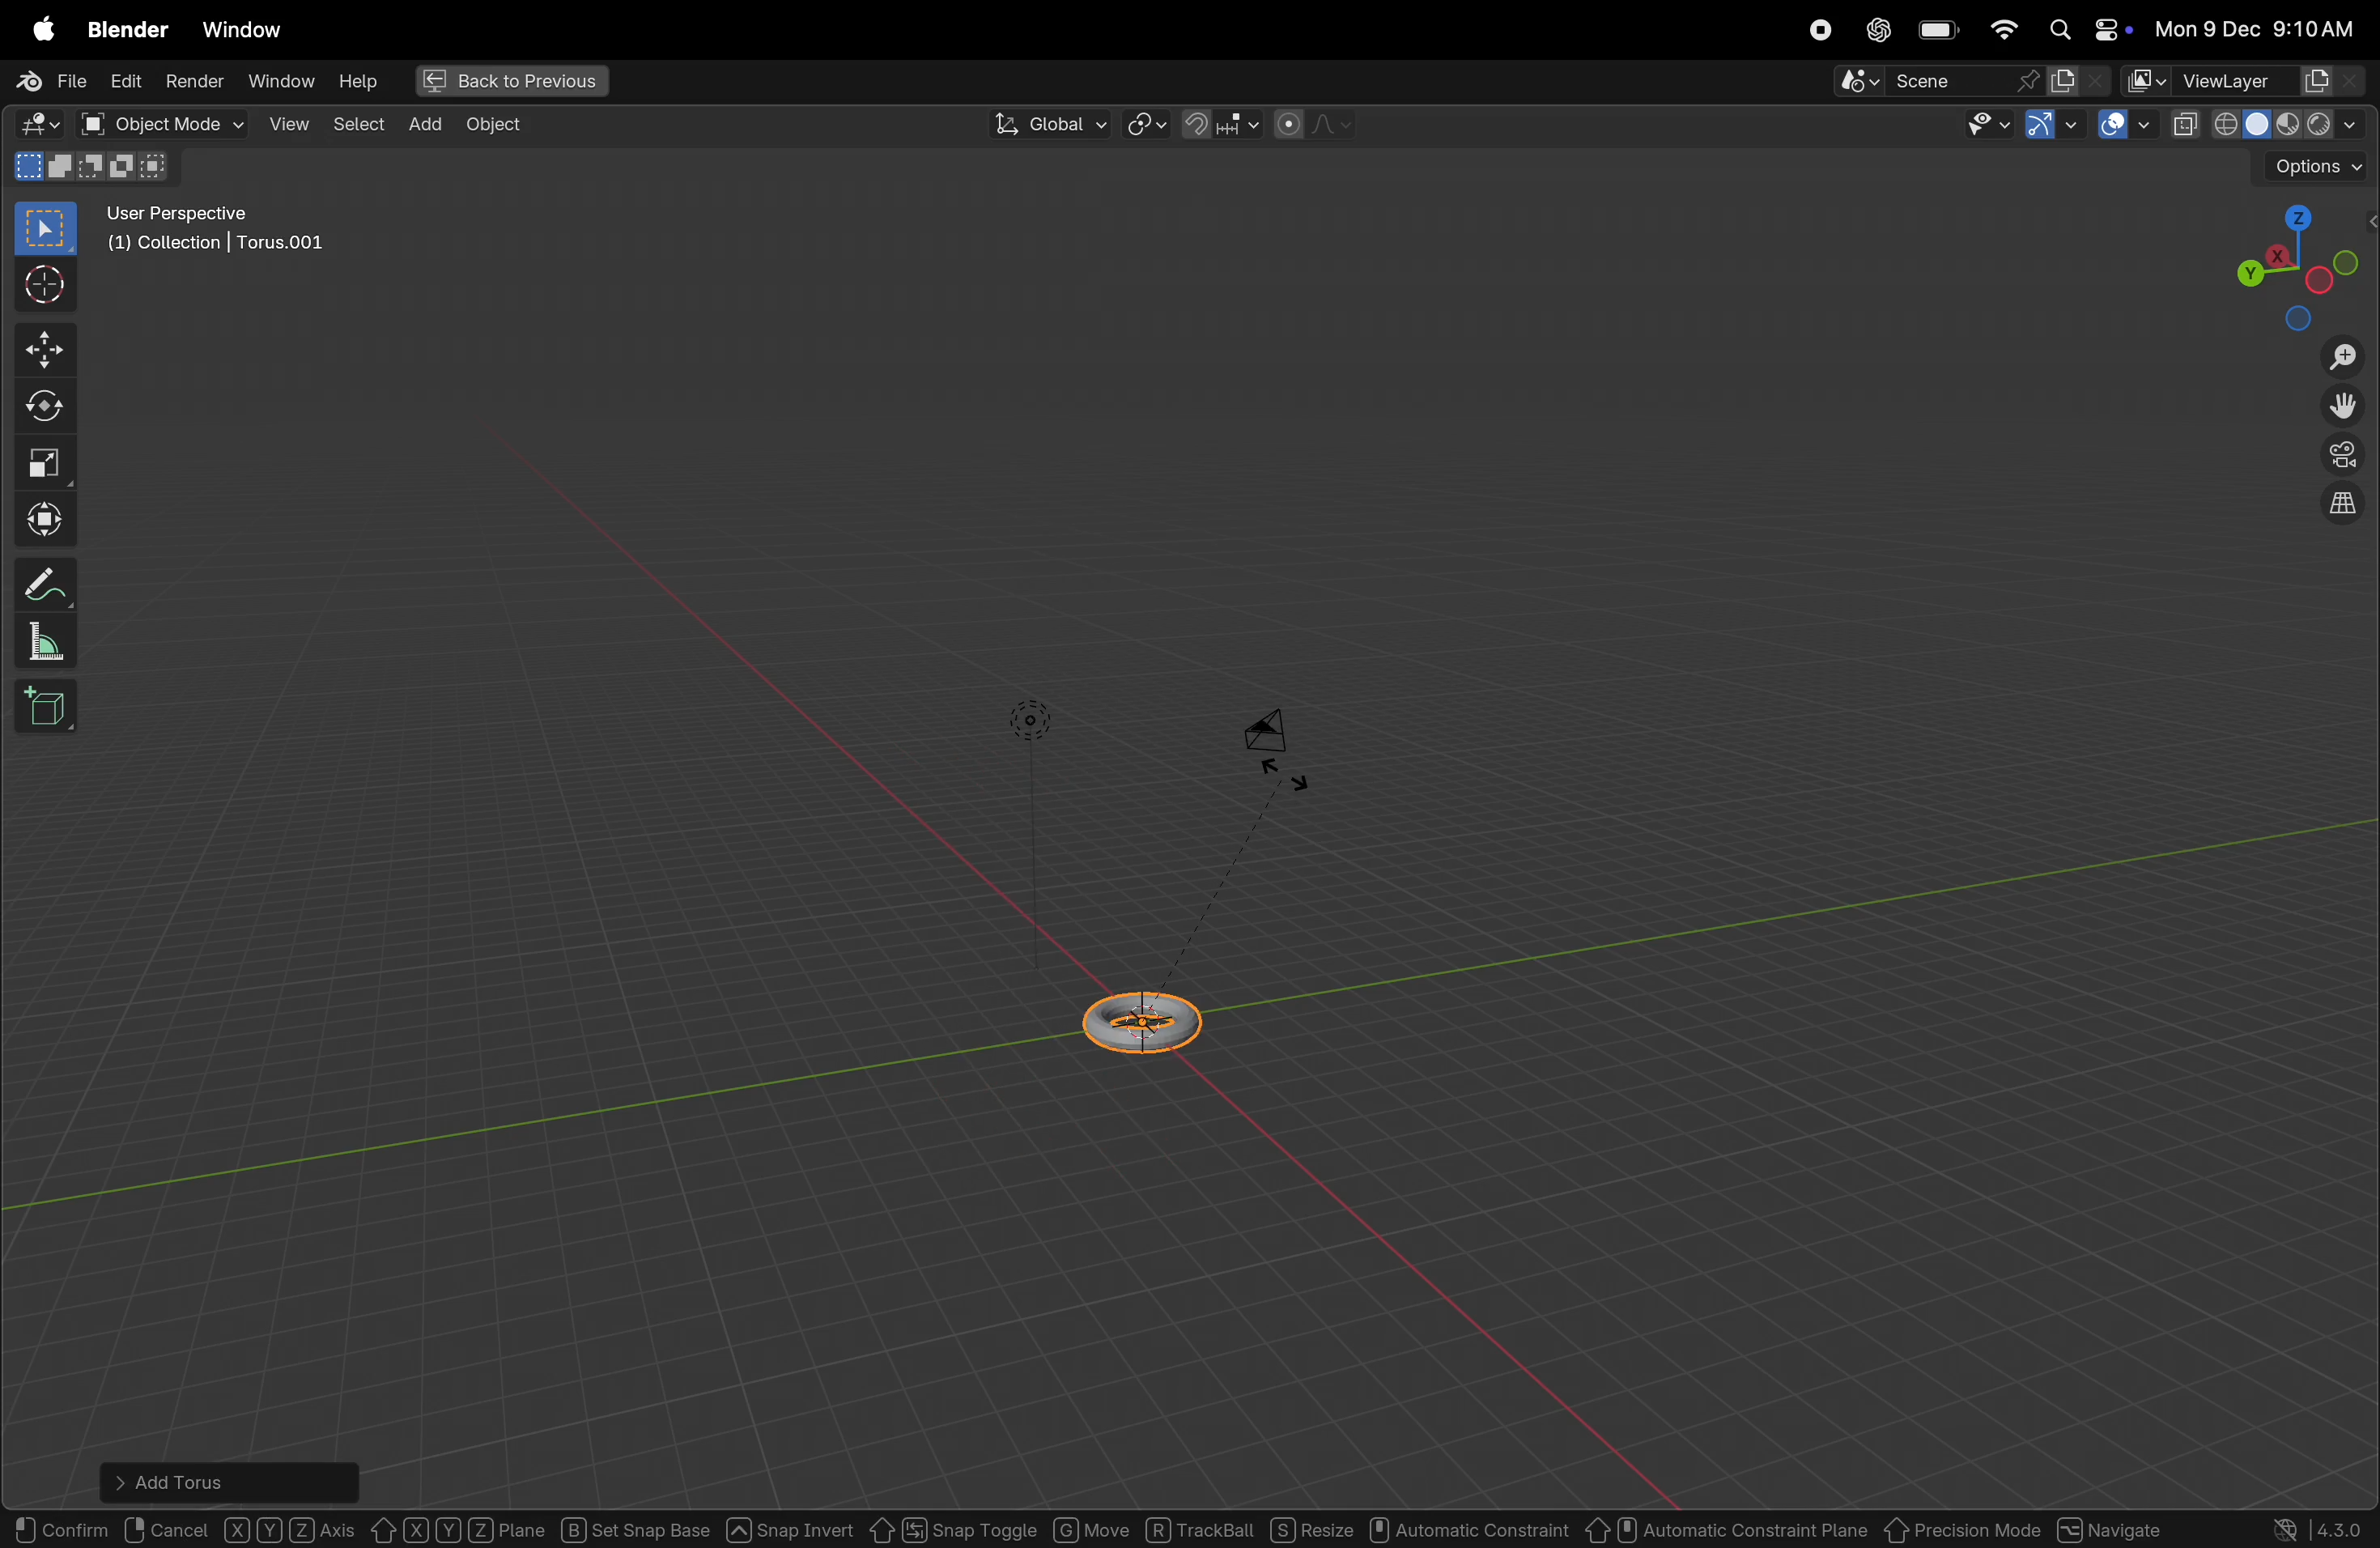 The height and width of the screenshot is (1548, 2380). What do you see at coordinates (241, 29) in the screenshot?
I see `window` at bounding box center [241, 29].